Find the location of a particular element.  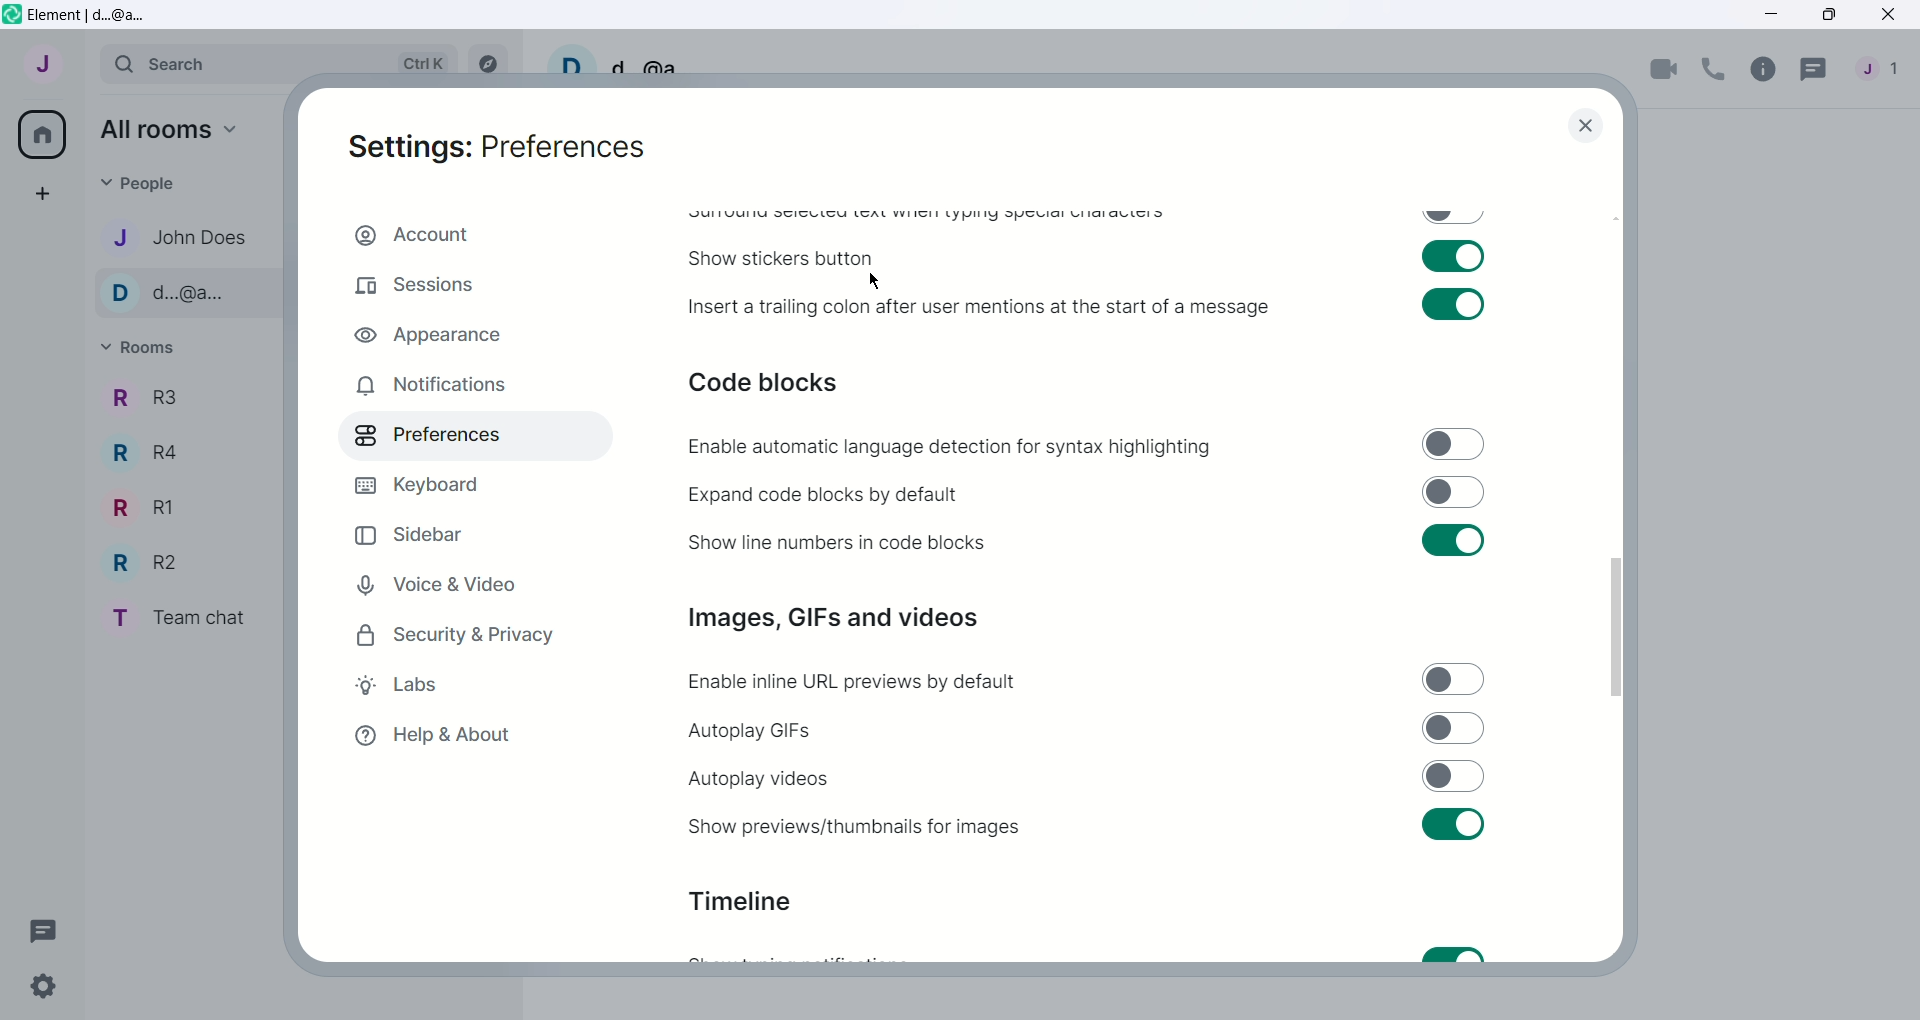

User profile picture and settings is located at coordinates (571, 59).